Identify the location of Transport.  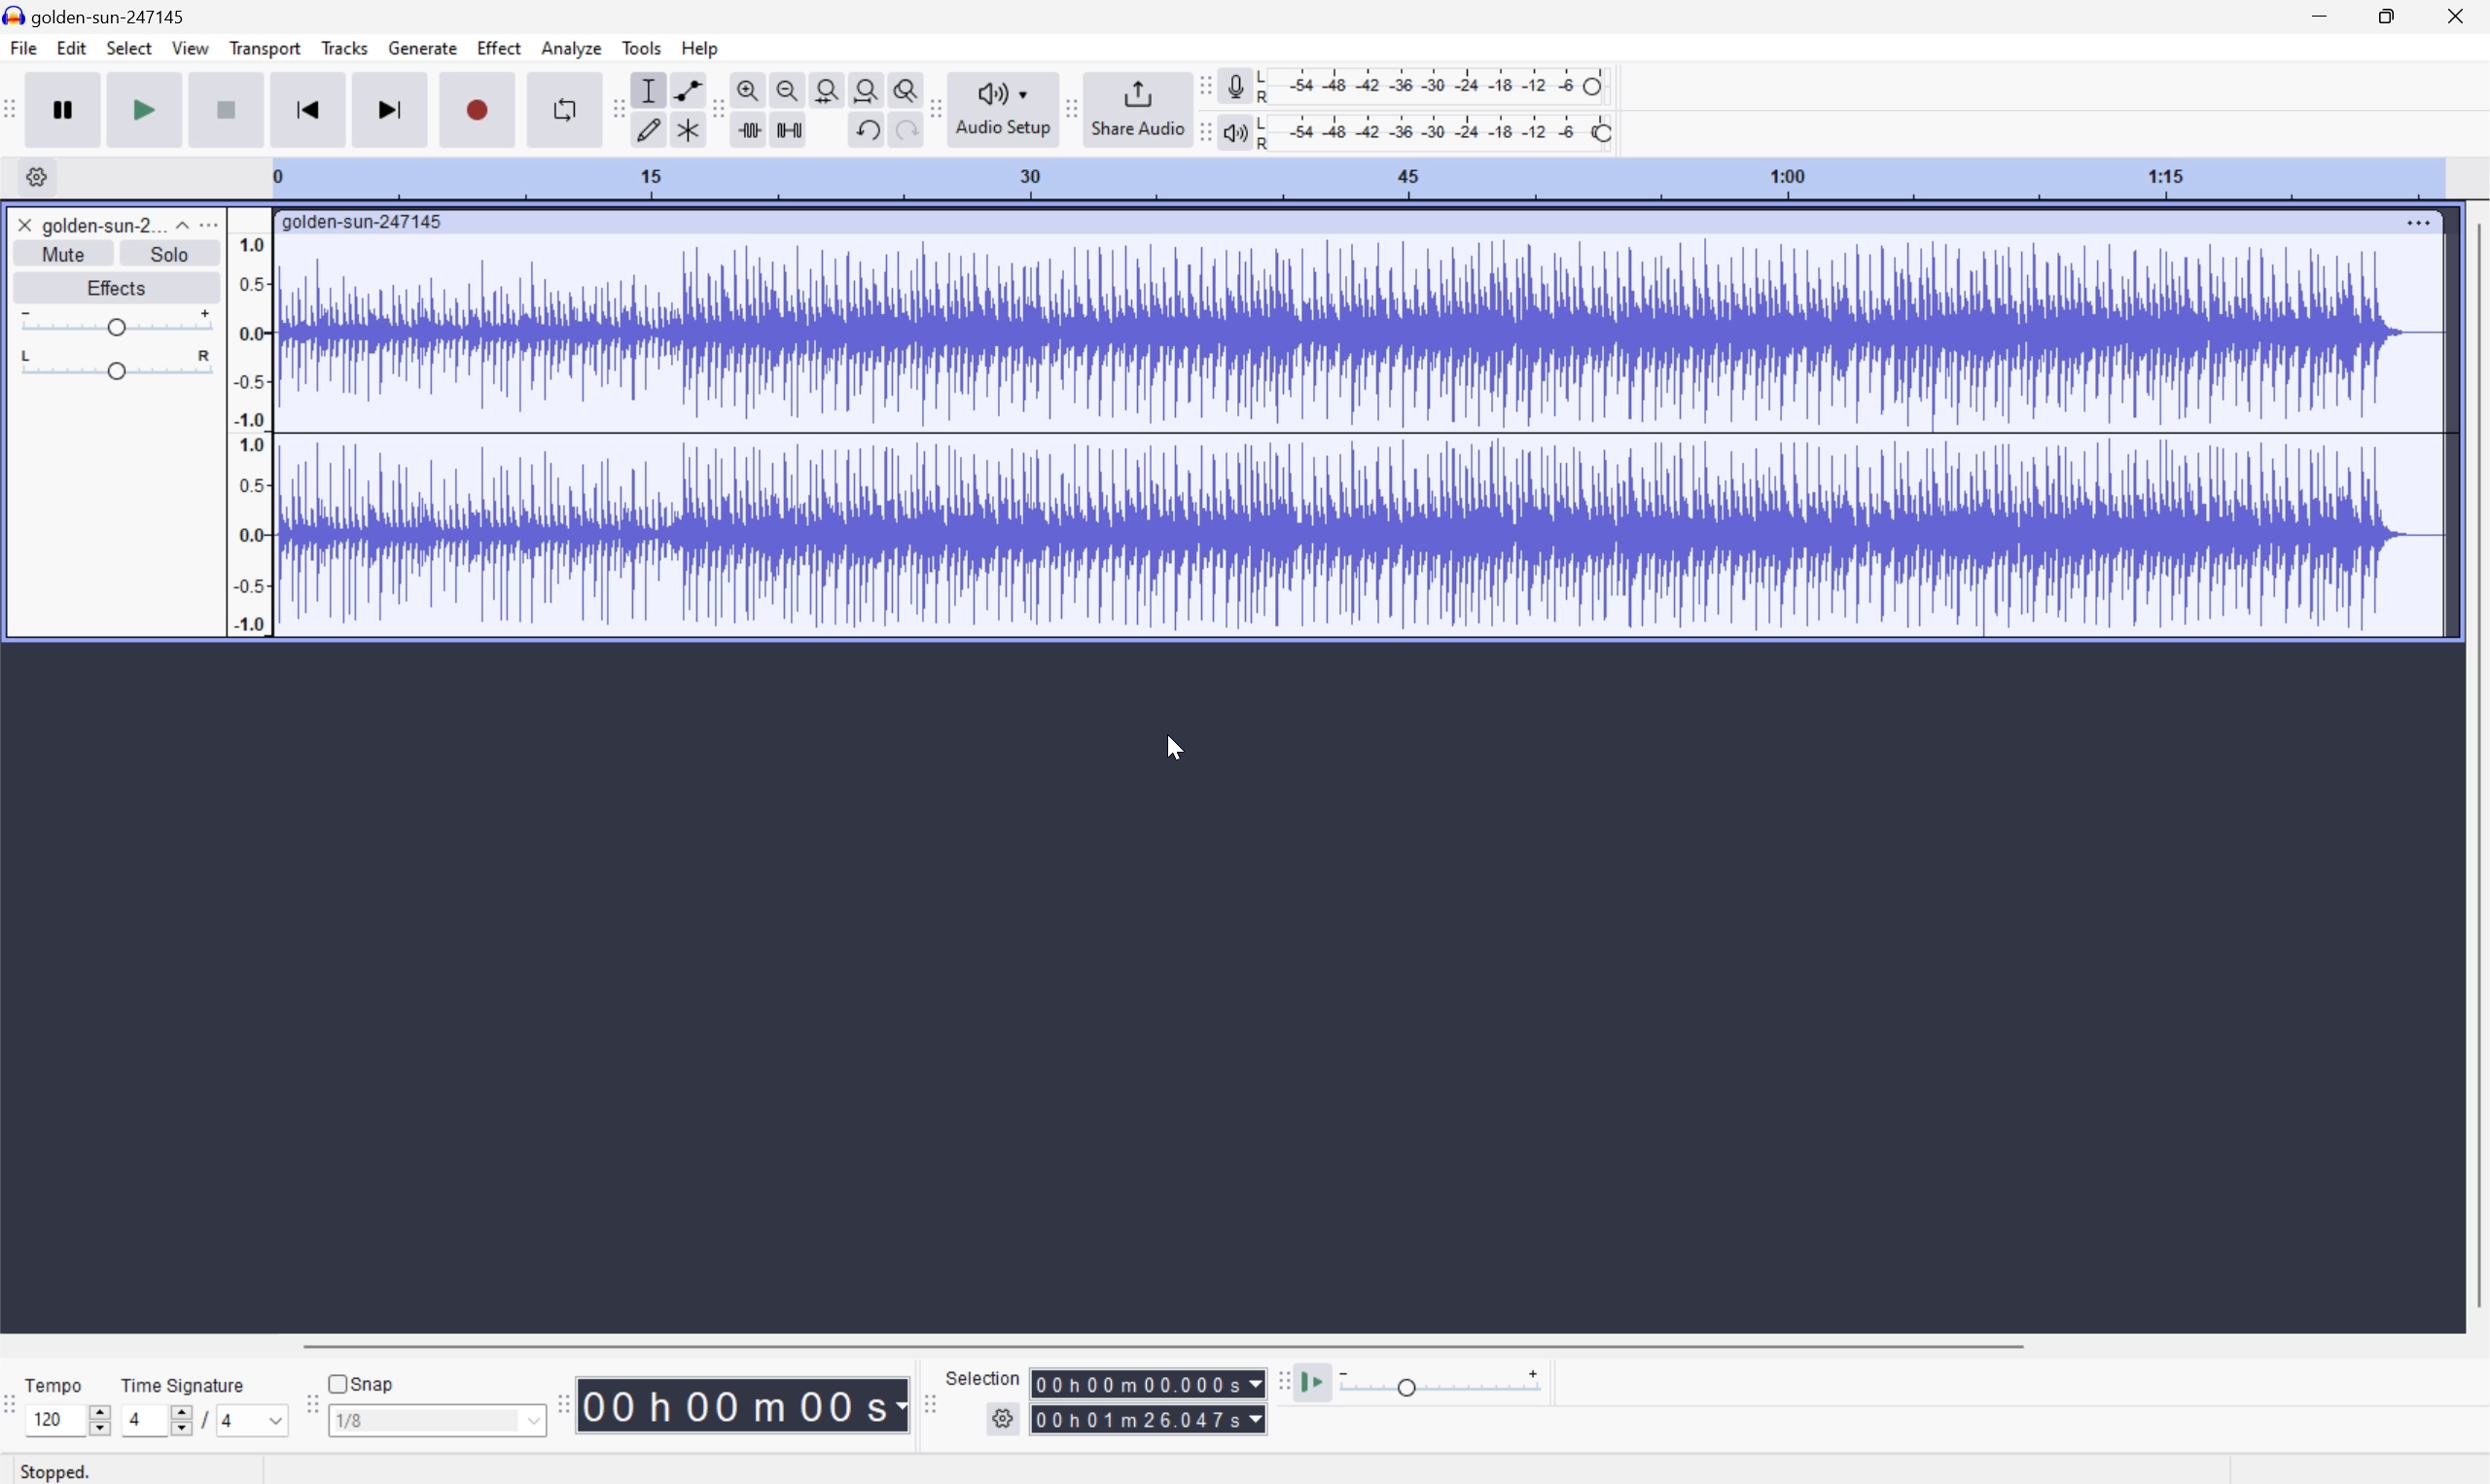
(265, 47).